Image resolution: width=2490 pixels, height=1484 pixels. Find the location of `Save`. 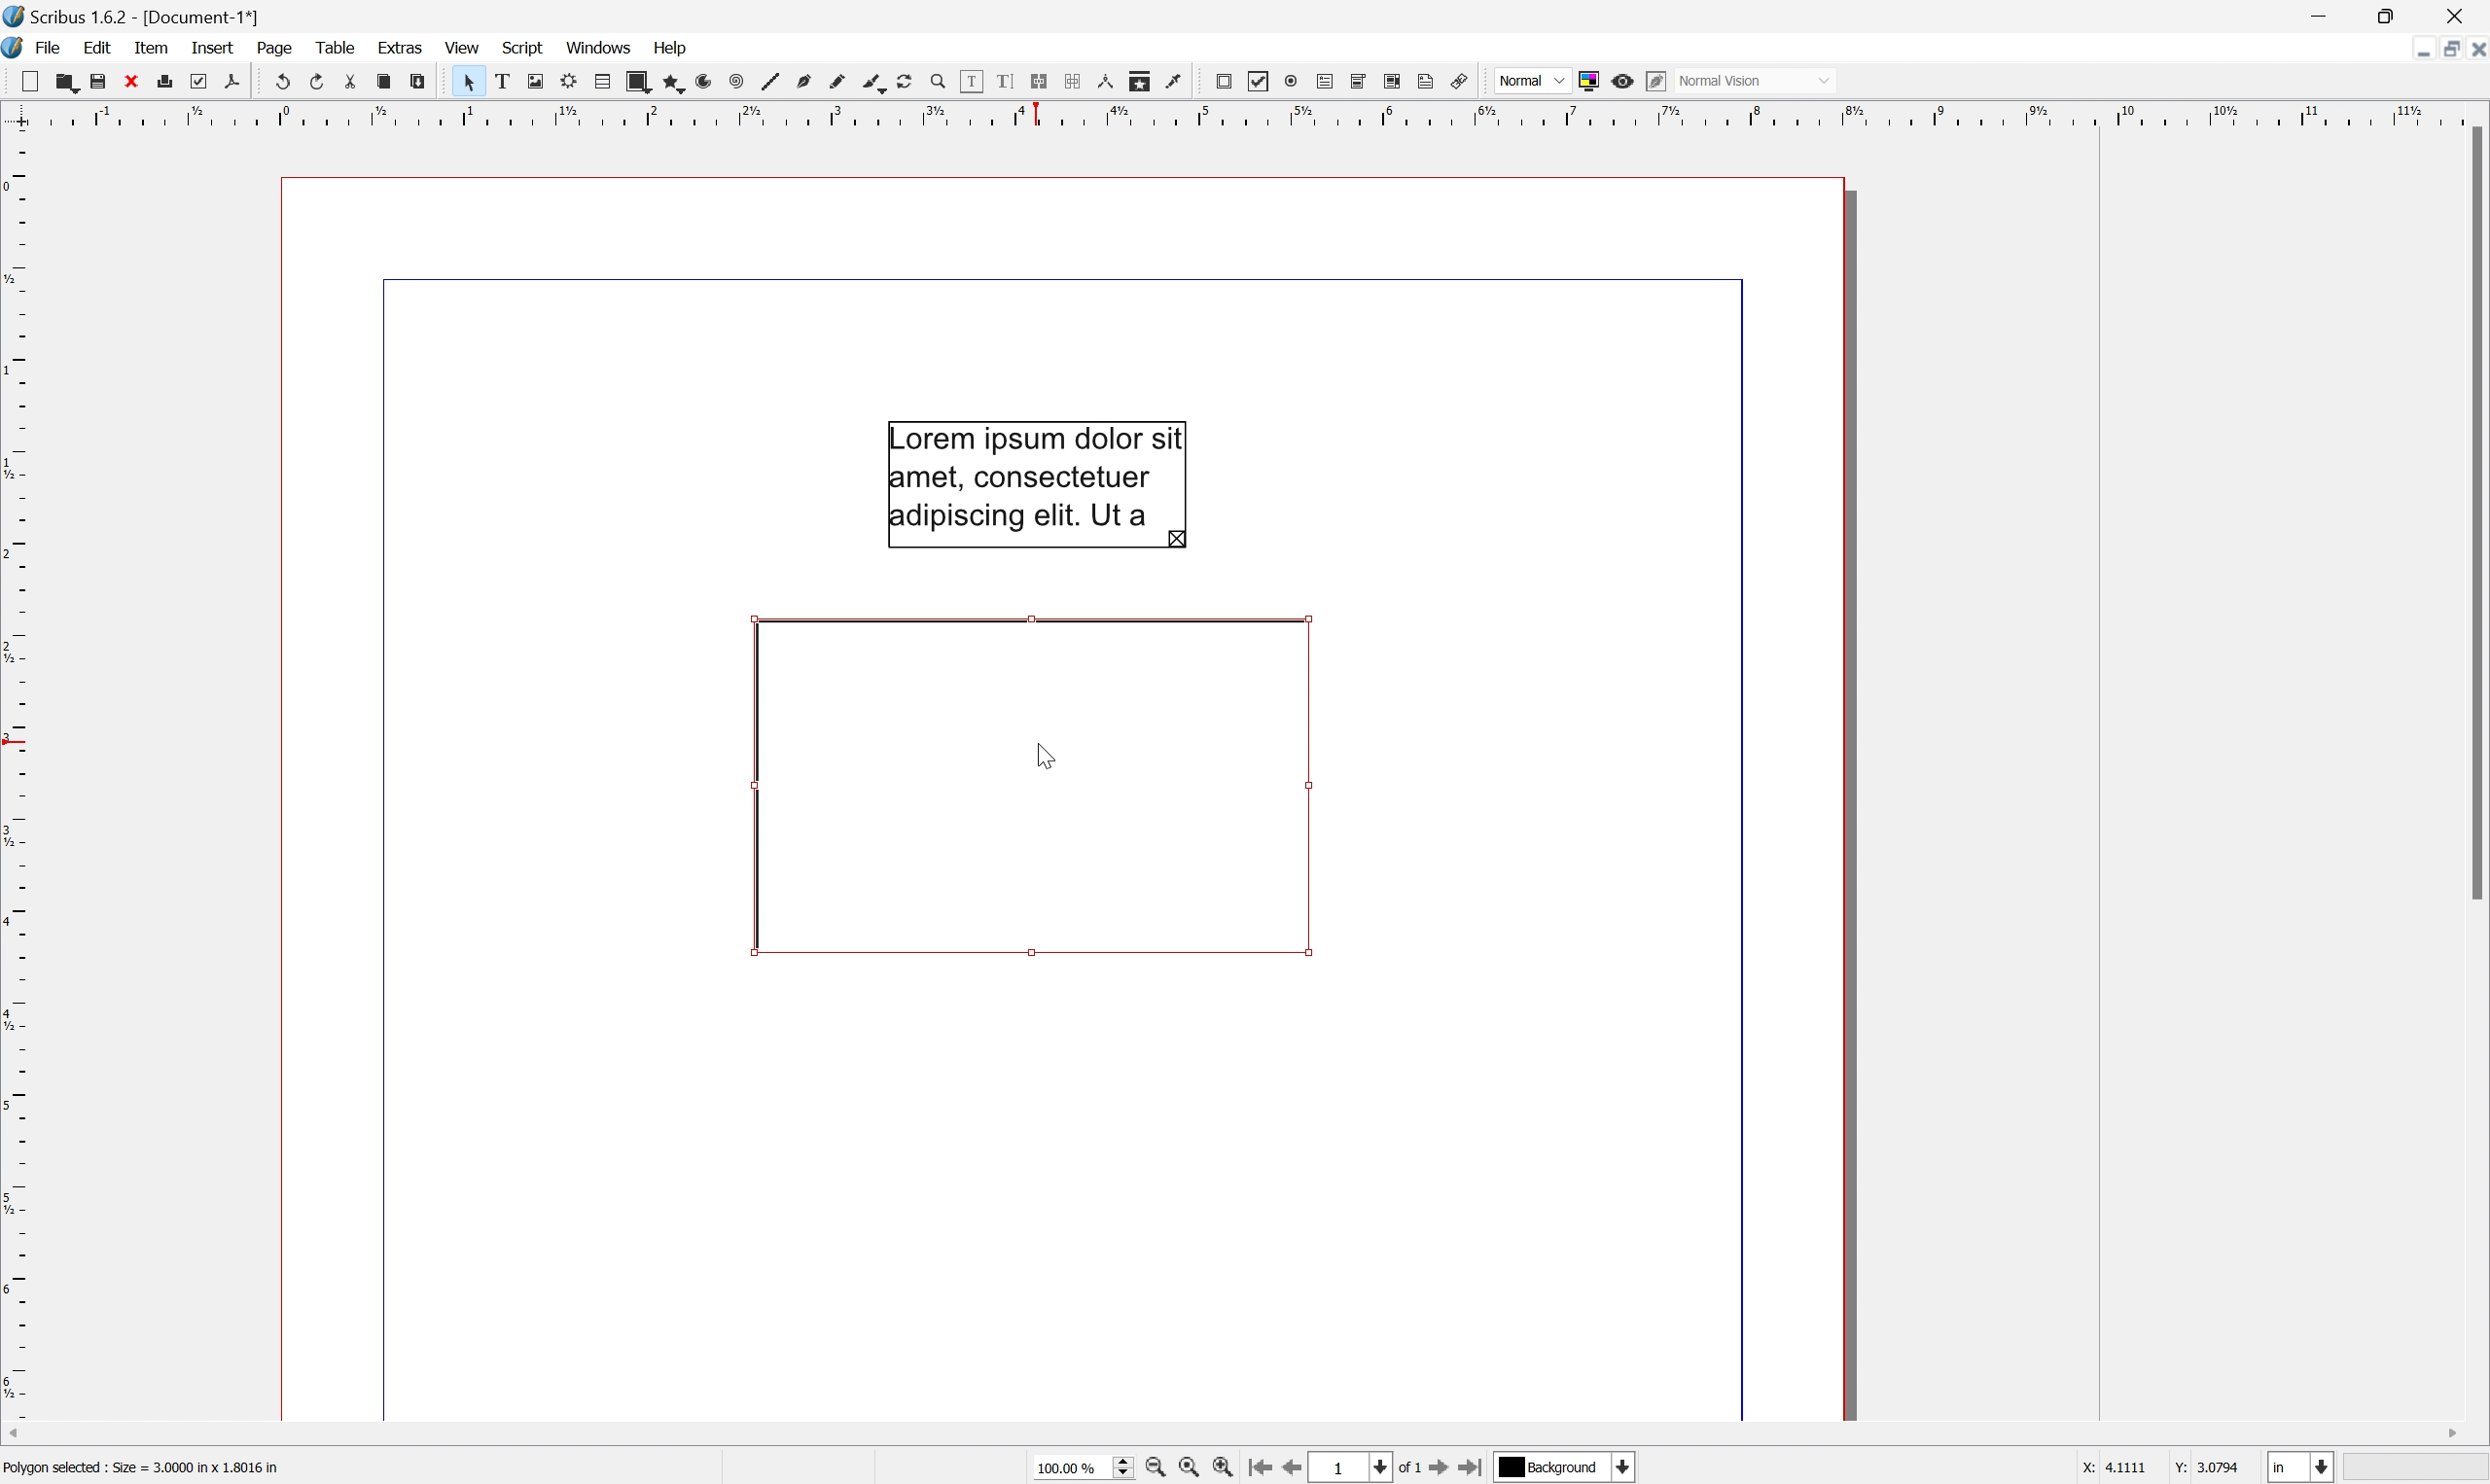

Save is located at coordinates (95, 83).